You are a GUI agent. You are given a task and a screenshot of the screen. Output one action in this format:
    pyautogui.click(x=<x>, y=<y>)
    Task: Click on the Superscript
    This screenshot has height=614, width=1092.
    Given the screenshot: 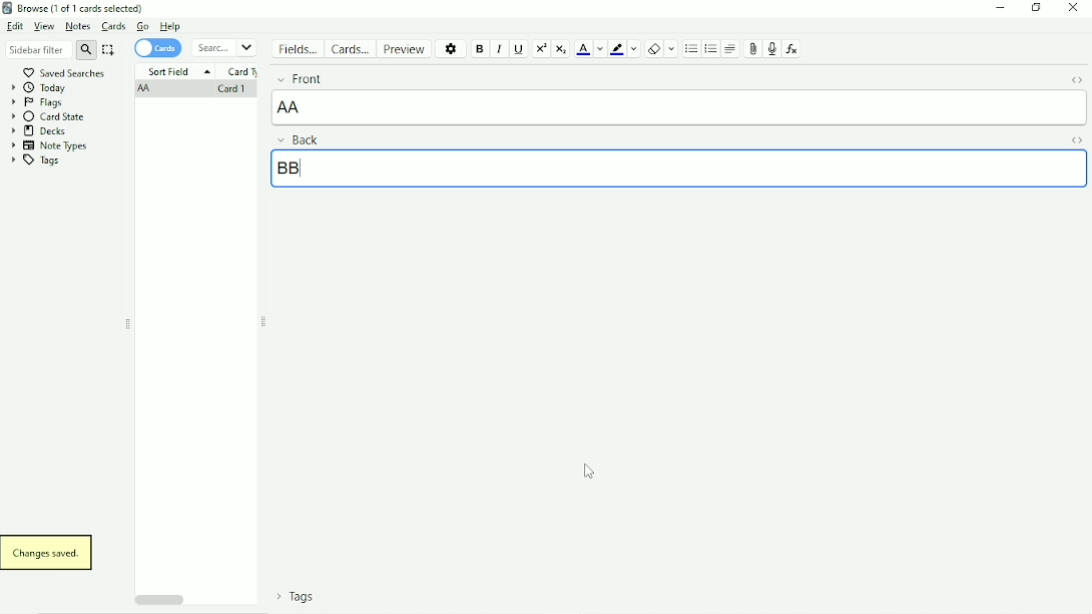 What is the action you would take?
    pyautogui.click(x=541, y=49)
    